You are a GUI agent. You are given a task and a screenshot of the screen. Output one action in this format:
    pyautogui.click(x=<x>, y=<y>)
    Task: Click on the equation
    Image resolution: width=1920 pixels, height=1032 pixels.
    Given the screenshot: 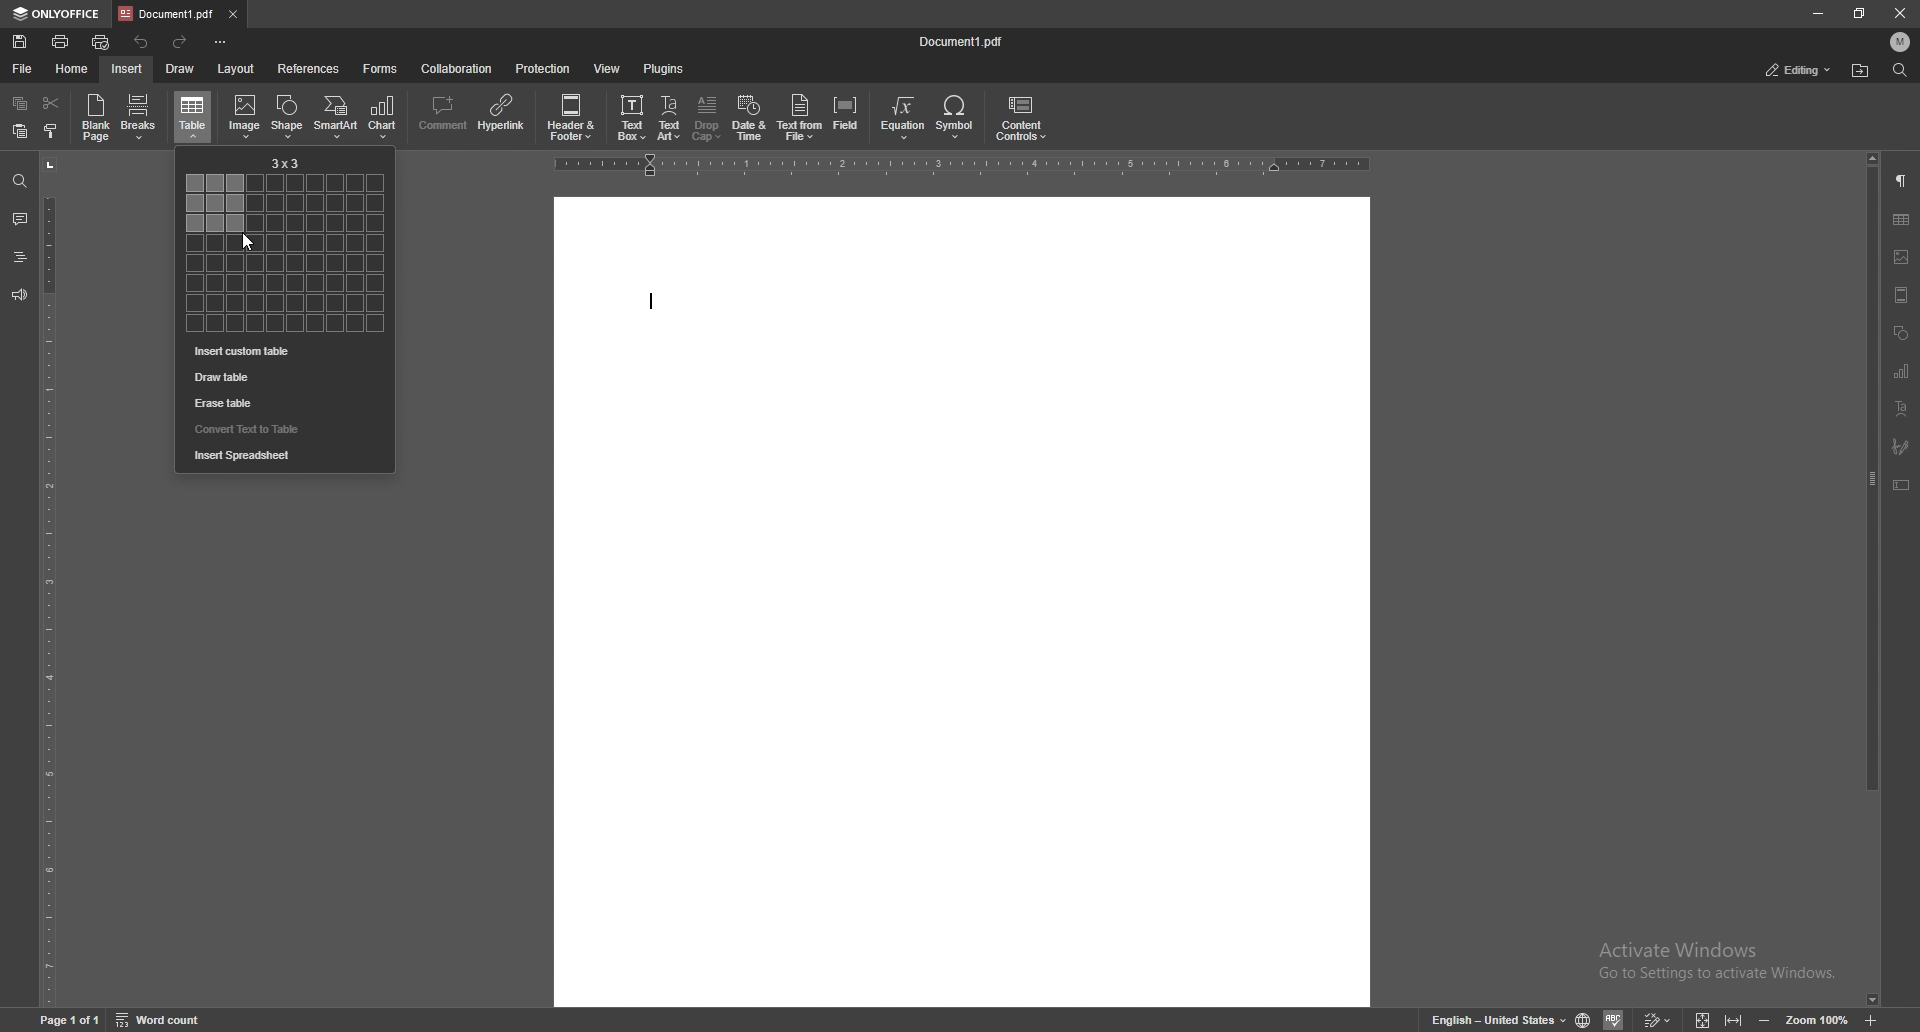 What is the action you would take?
    pyautogui.click(x=902, y=119)
    